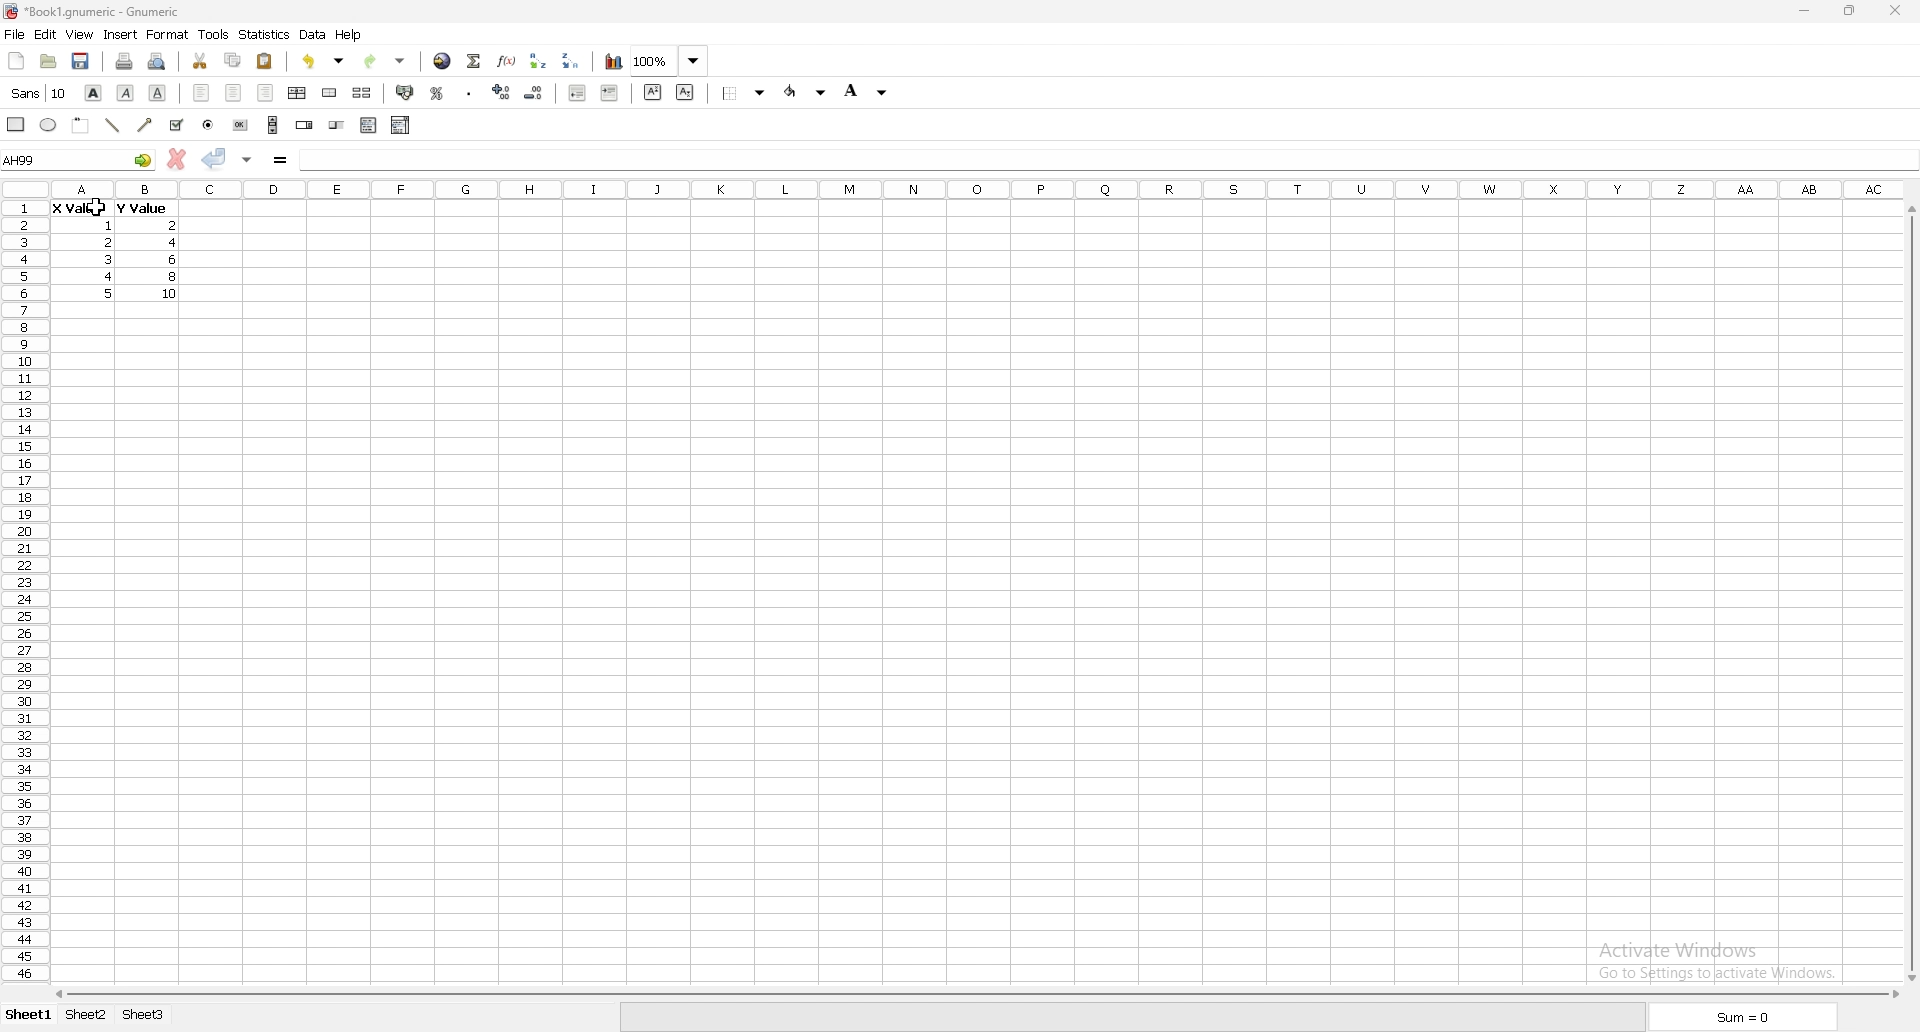 Image resolution: width=1920 pixels, height=1032 pixels. I want to click on data, so click(313, 34).